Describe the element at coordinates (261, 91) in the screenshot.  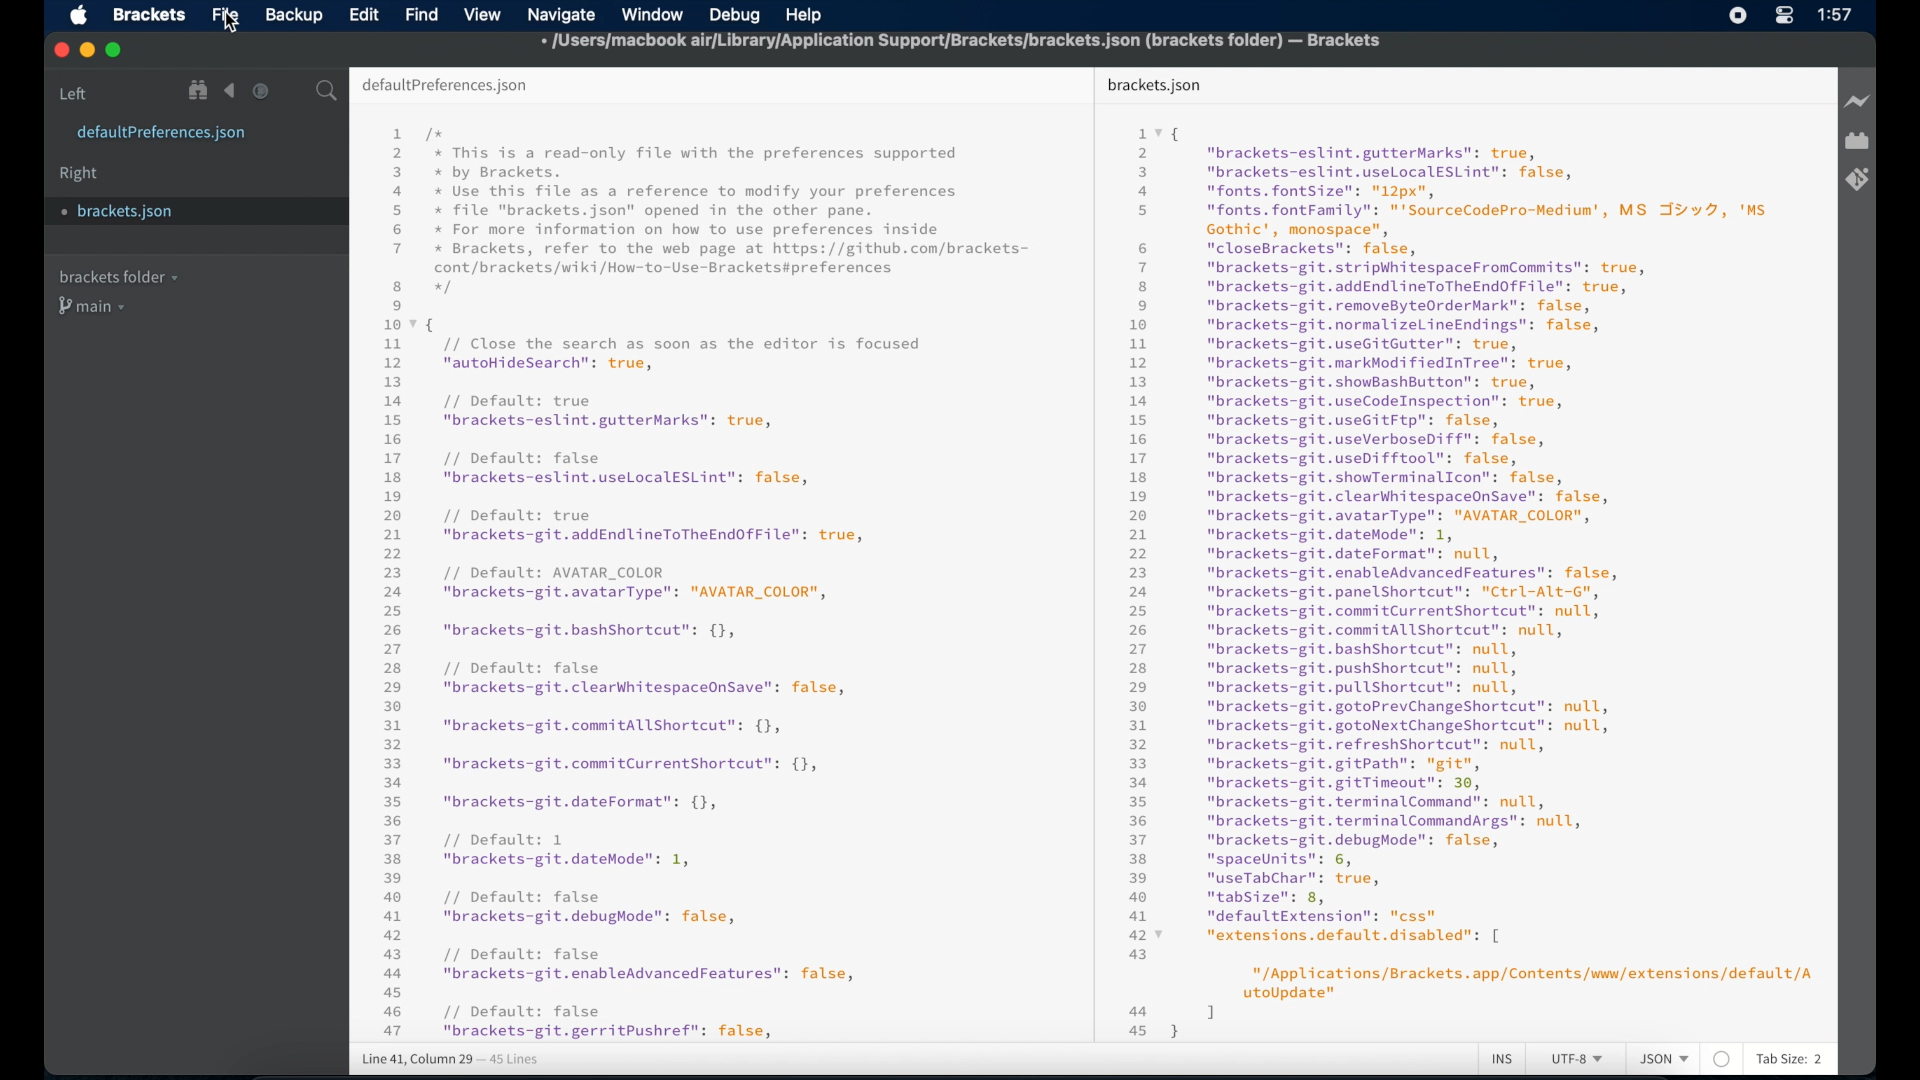
I see `navigate forward` at that location.